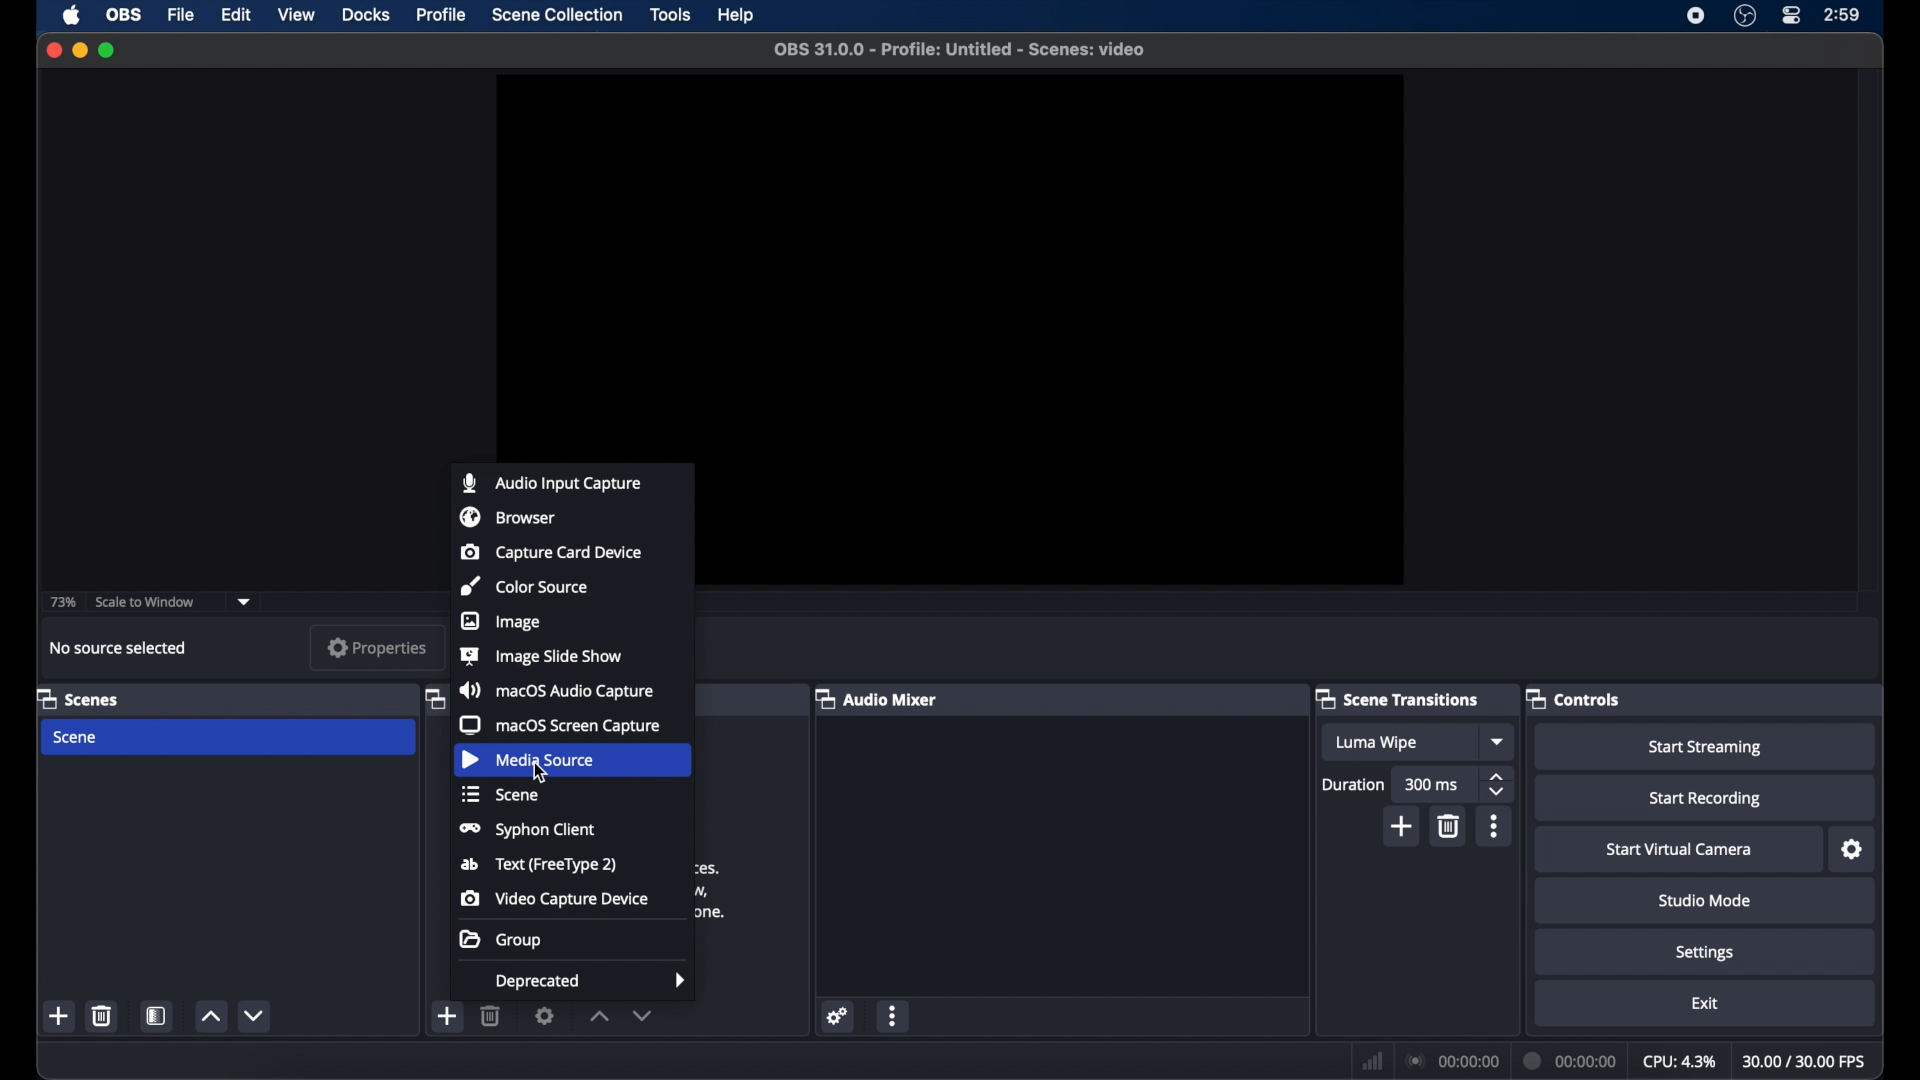 The image size is (1920, 1080). Describe the element at coordinates (563, 725) in the screenshot. I see `macOS screen capture` at that location.